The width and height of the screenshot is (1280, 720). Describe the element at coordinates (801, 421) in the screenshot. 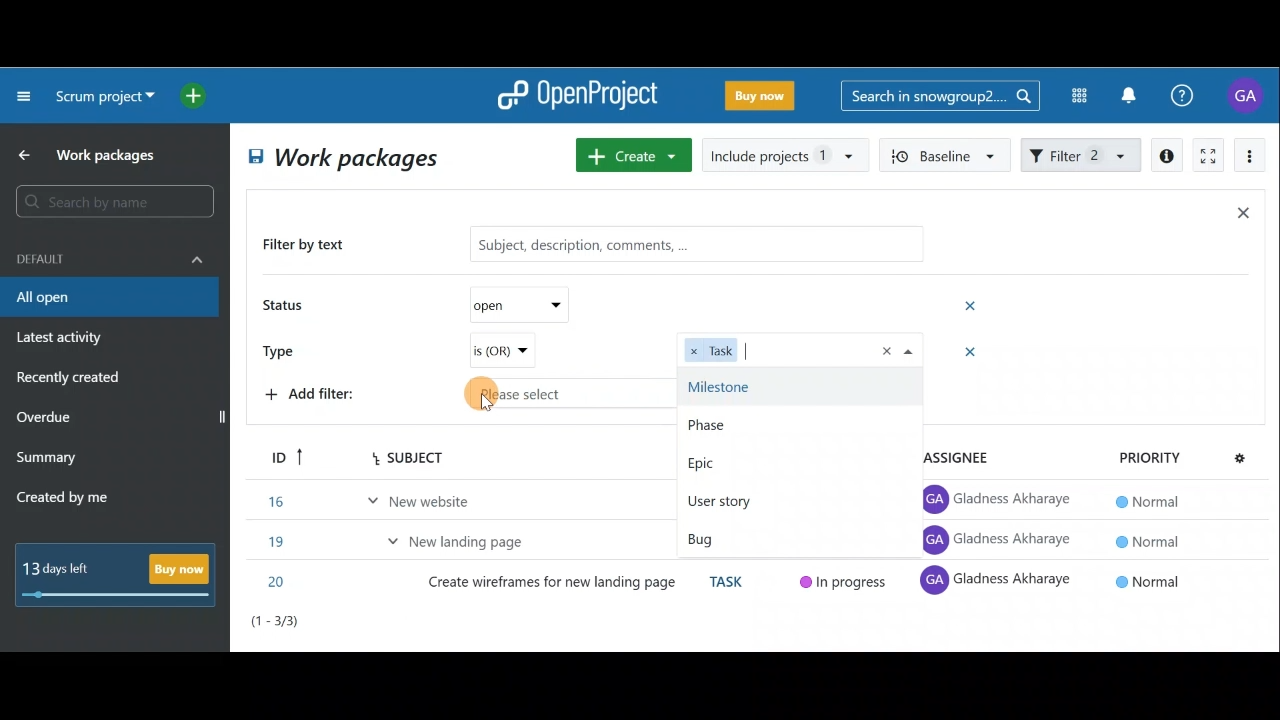

I see `Phase` at that location.